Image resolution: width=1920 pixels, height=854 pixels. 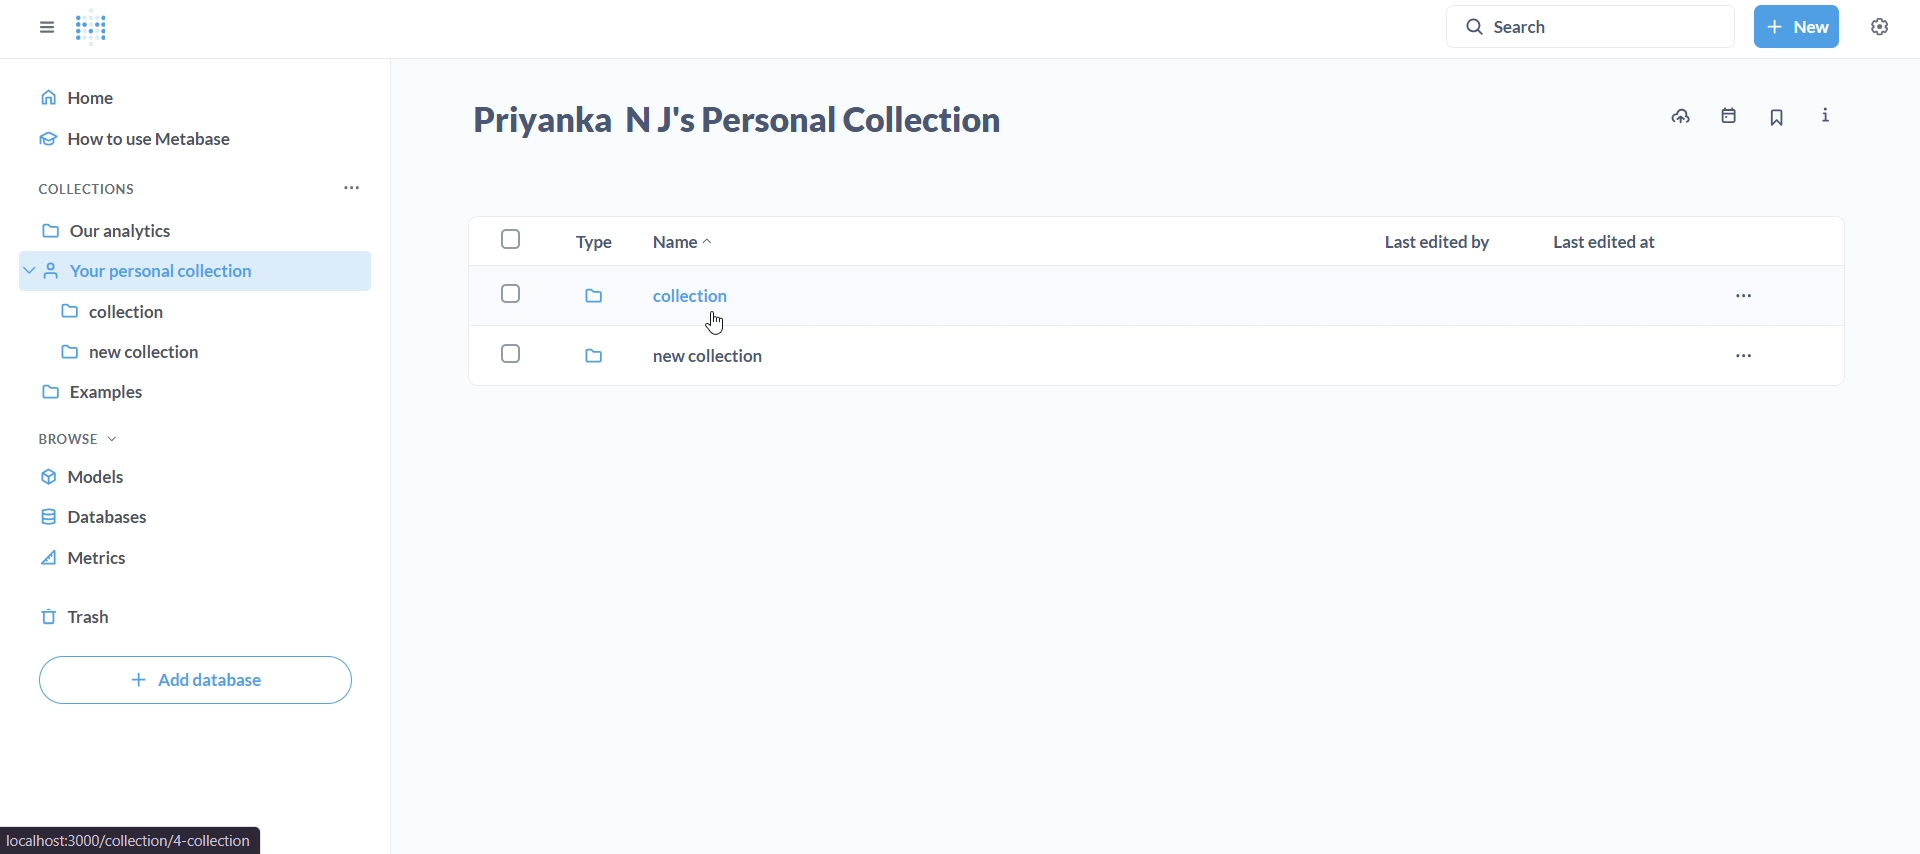 I want to click on more, so click(x=354, y=187).